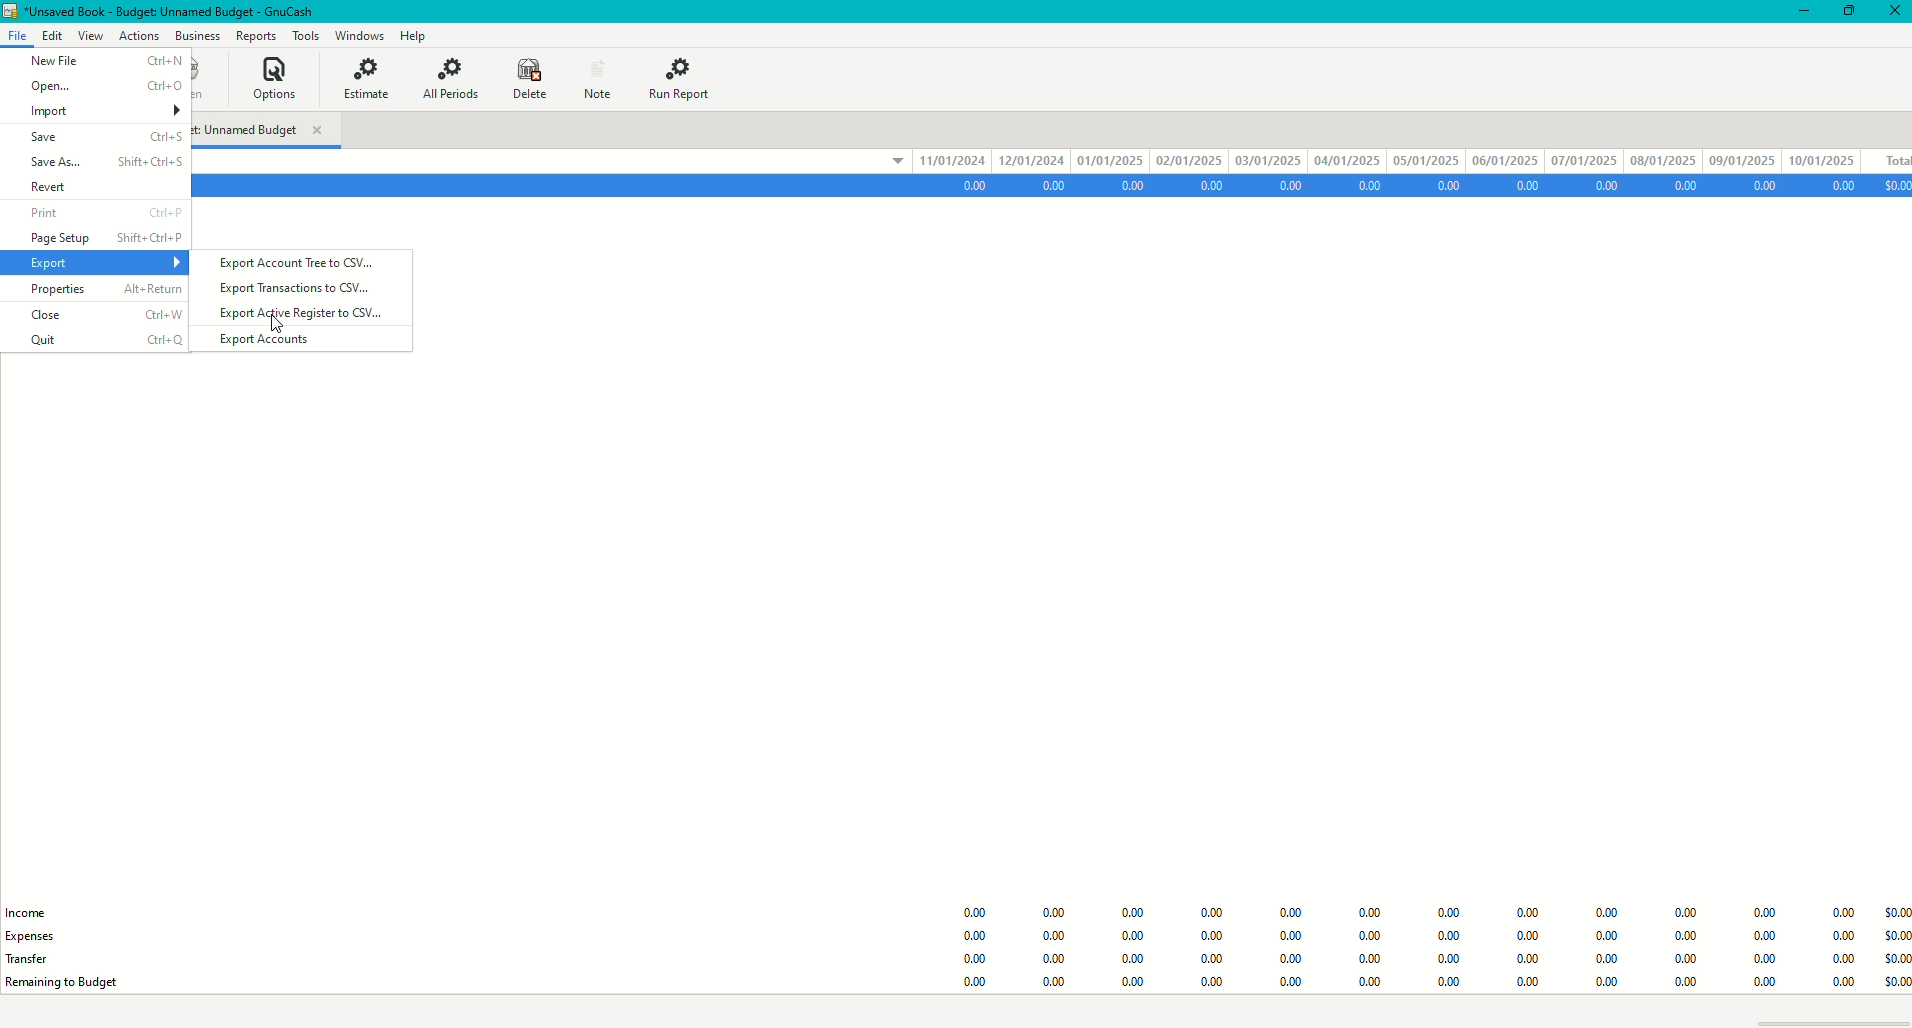 The height and width of the screenshot is (1028, 1912). I want to click on Budget Data, so click(1419, 935).